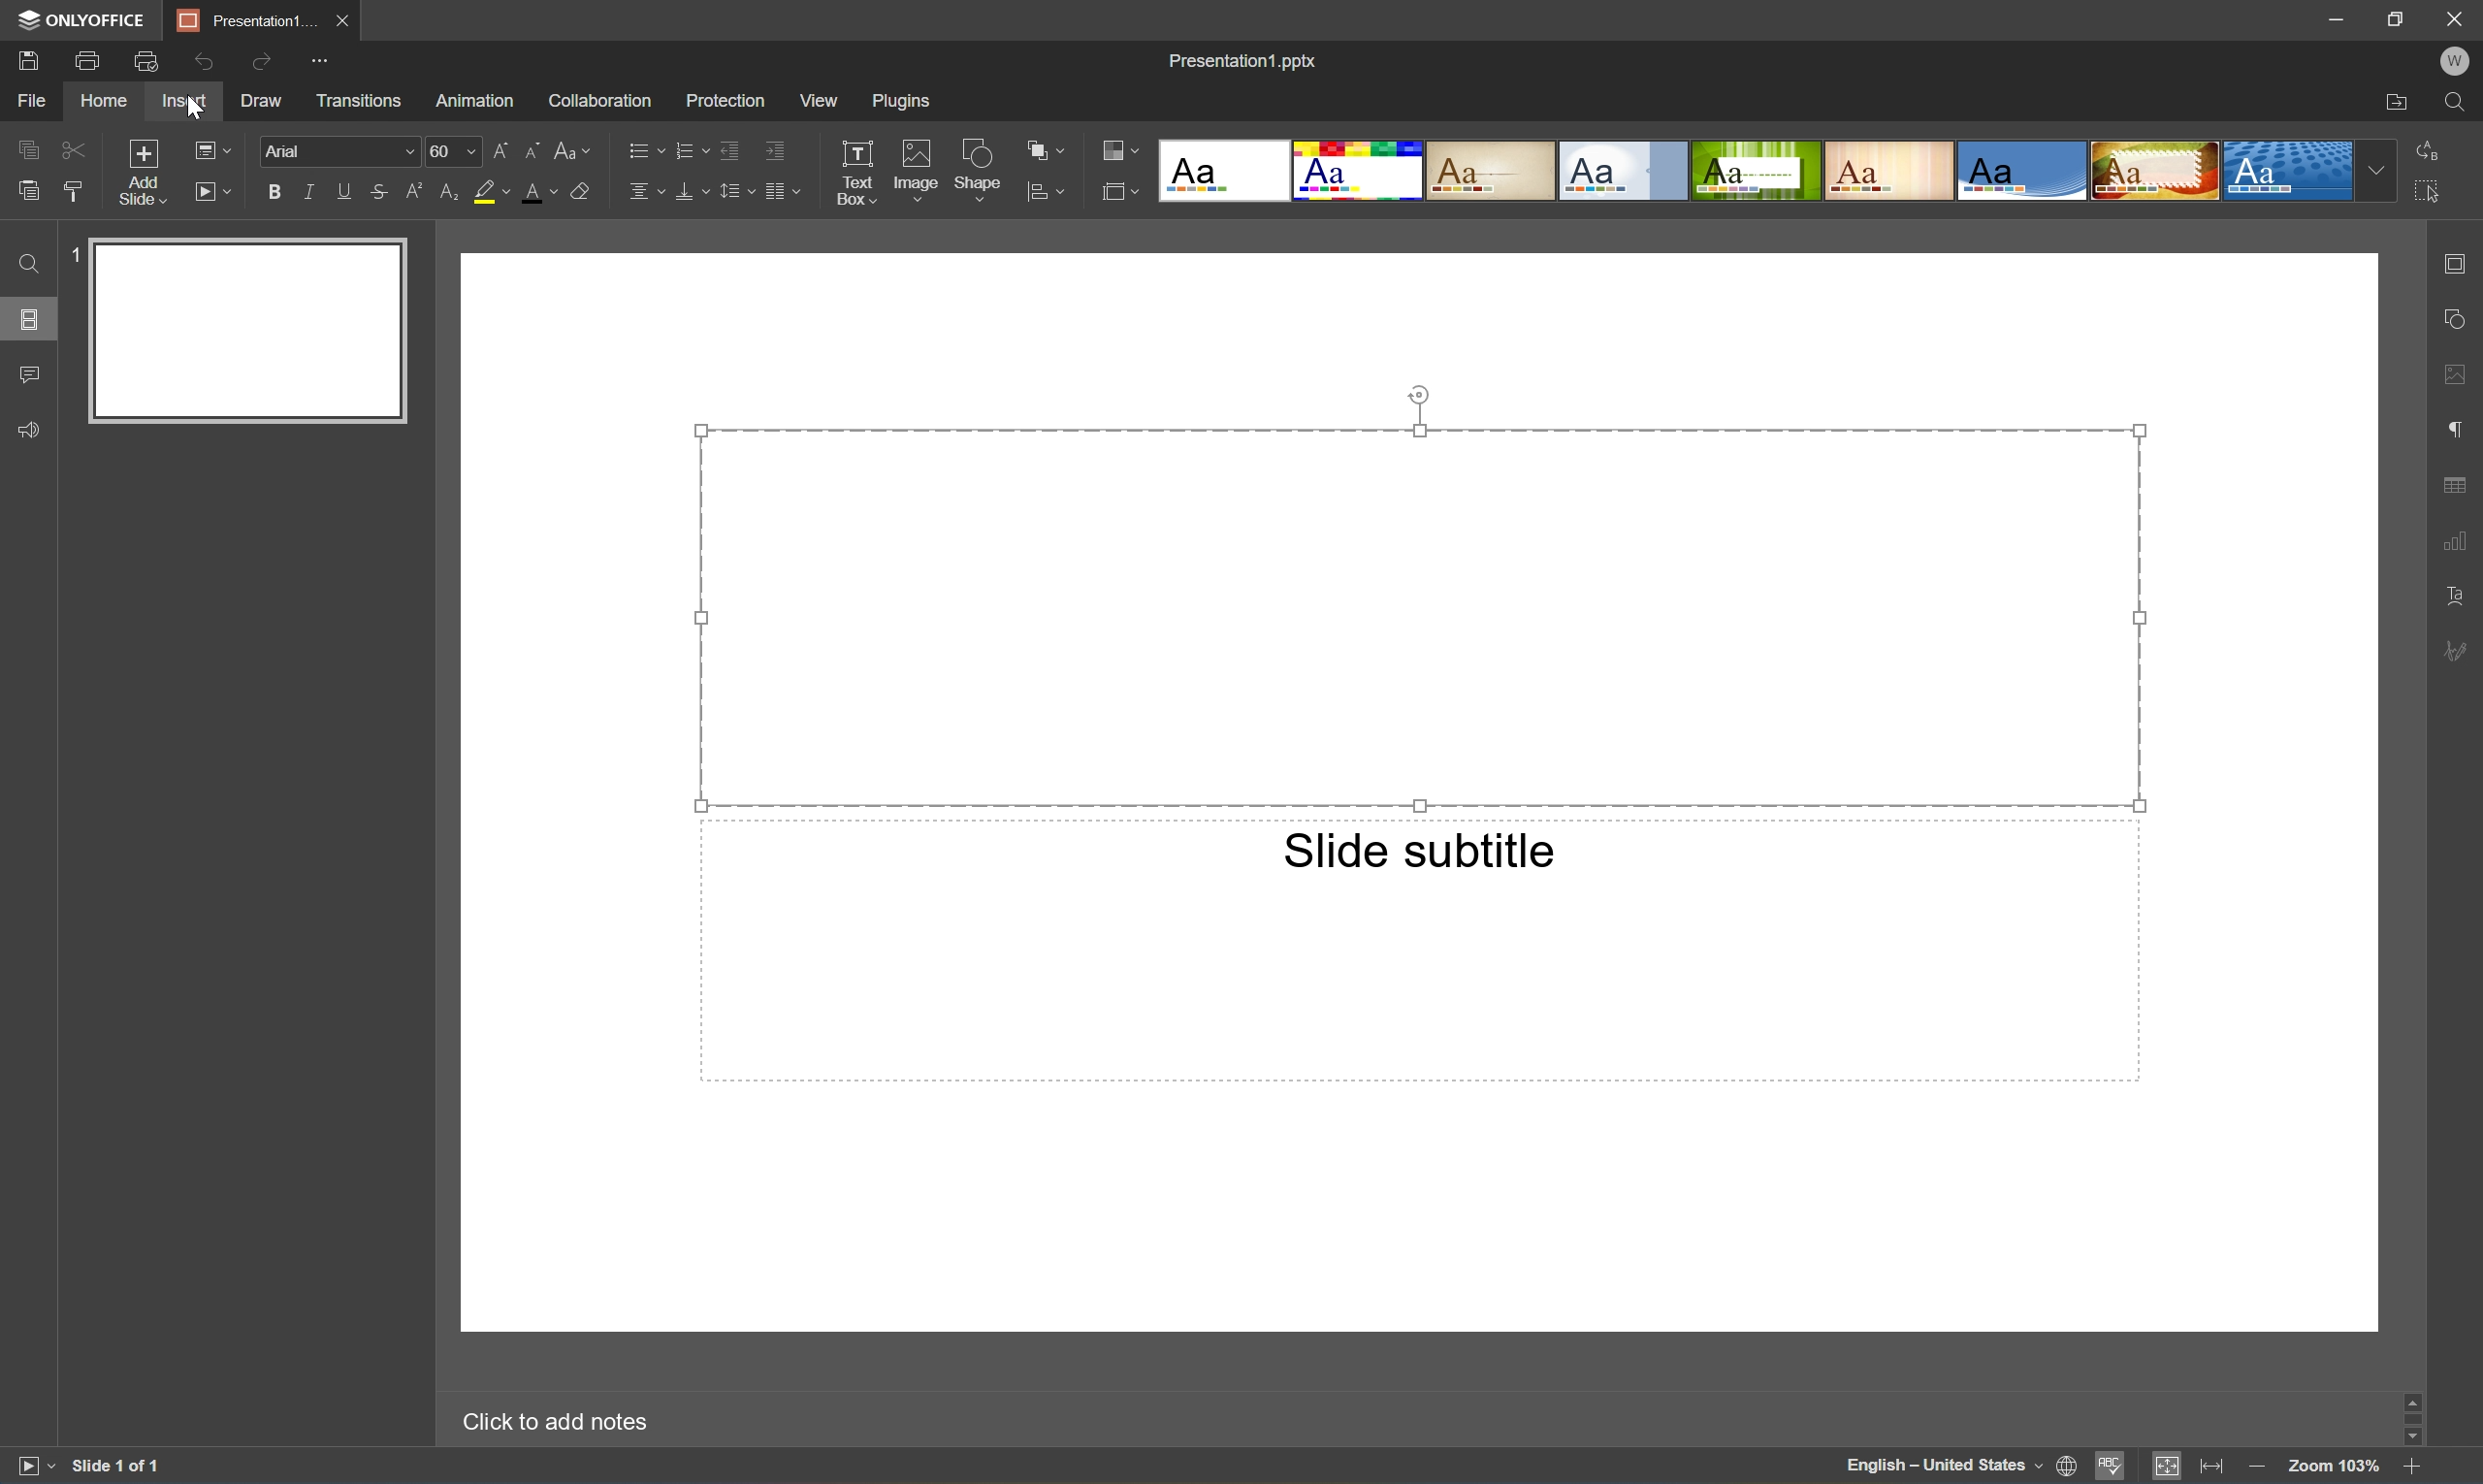  I want to click on Text Art settings, so click(2455, 591).